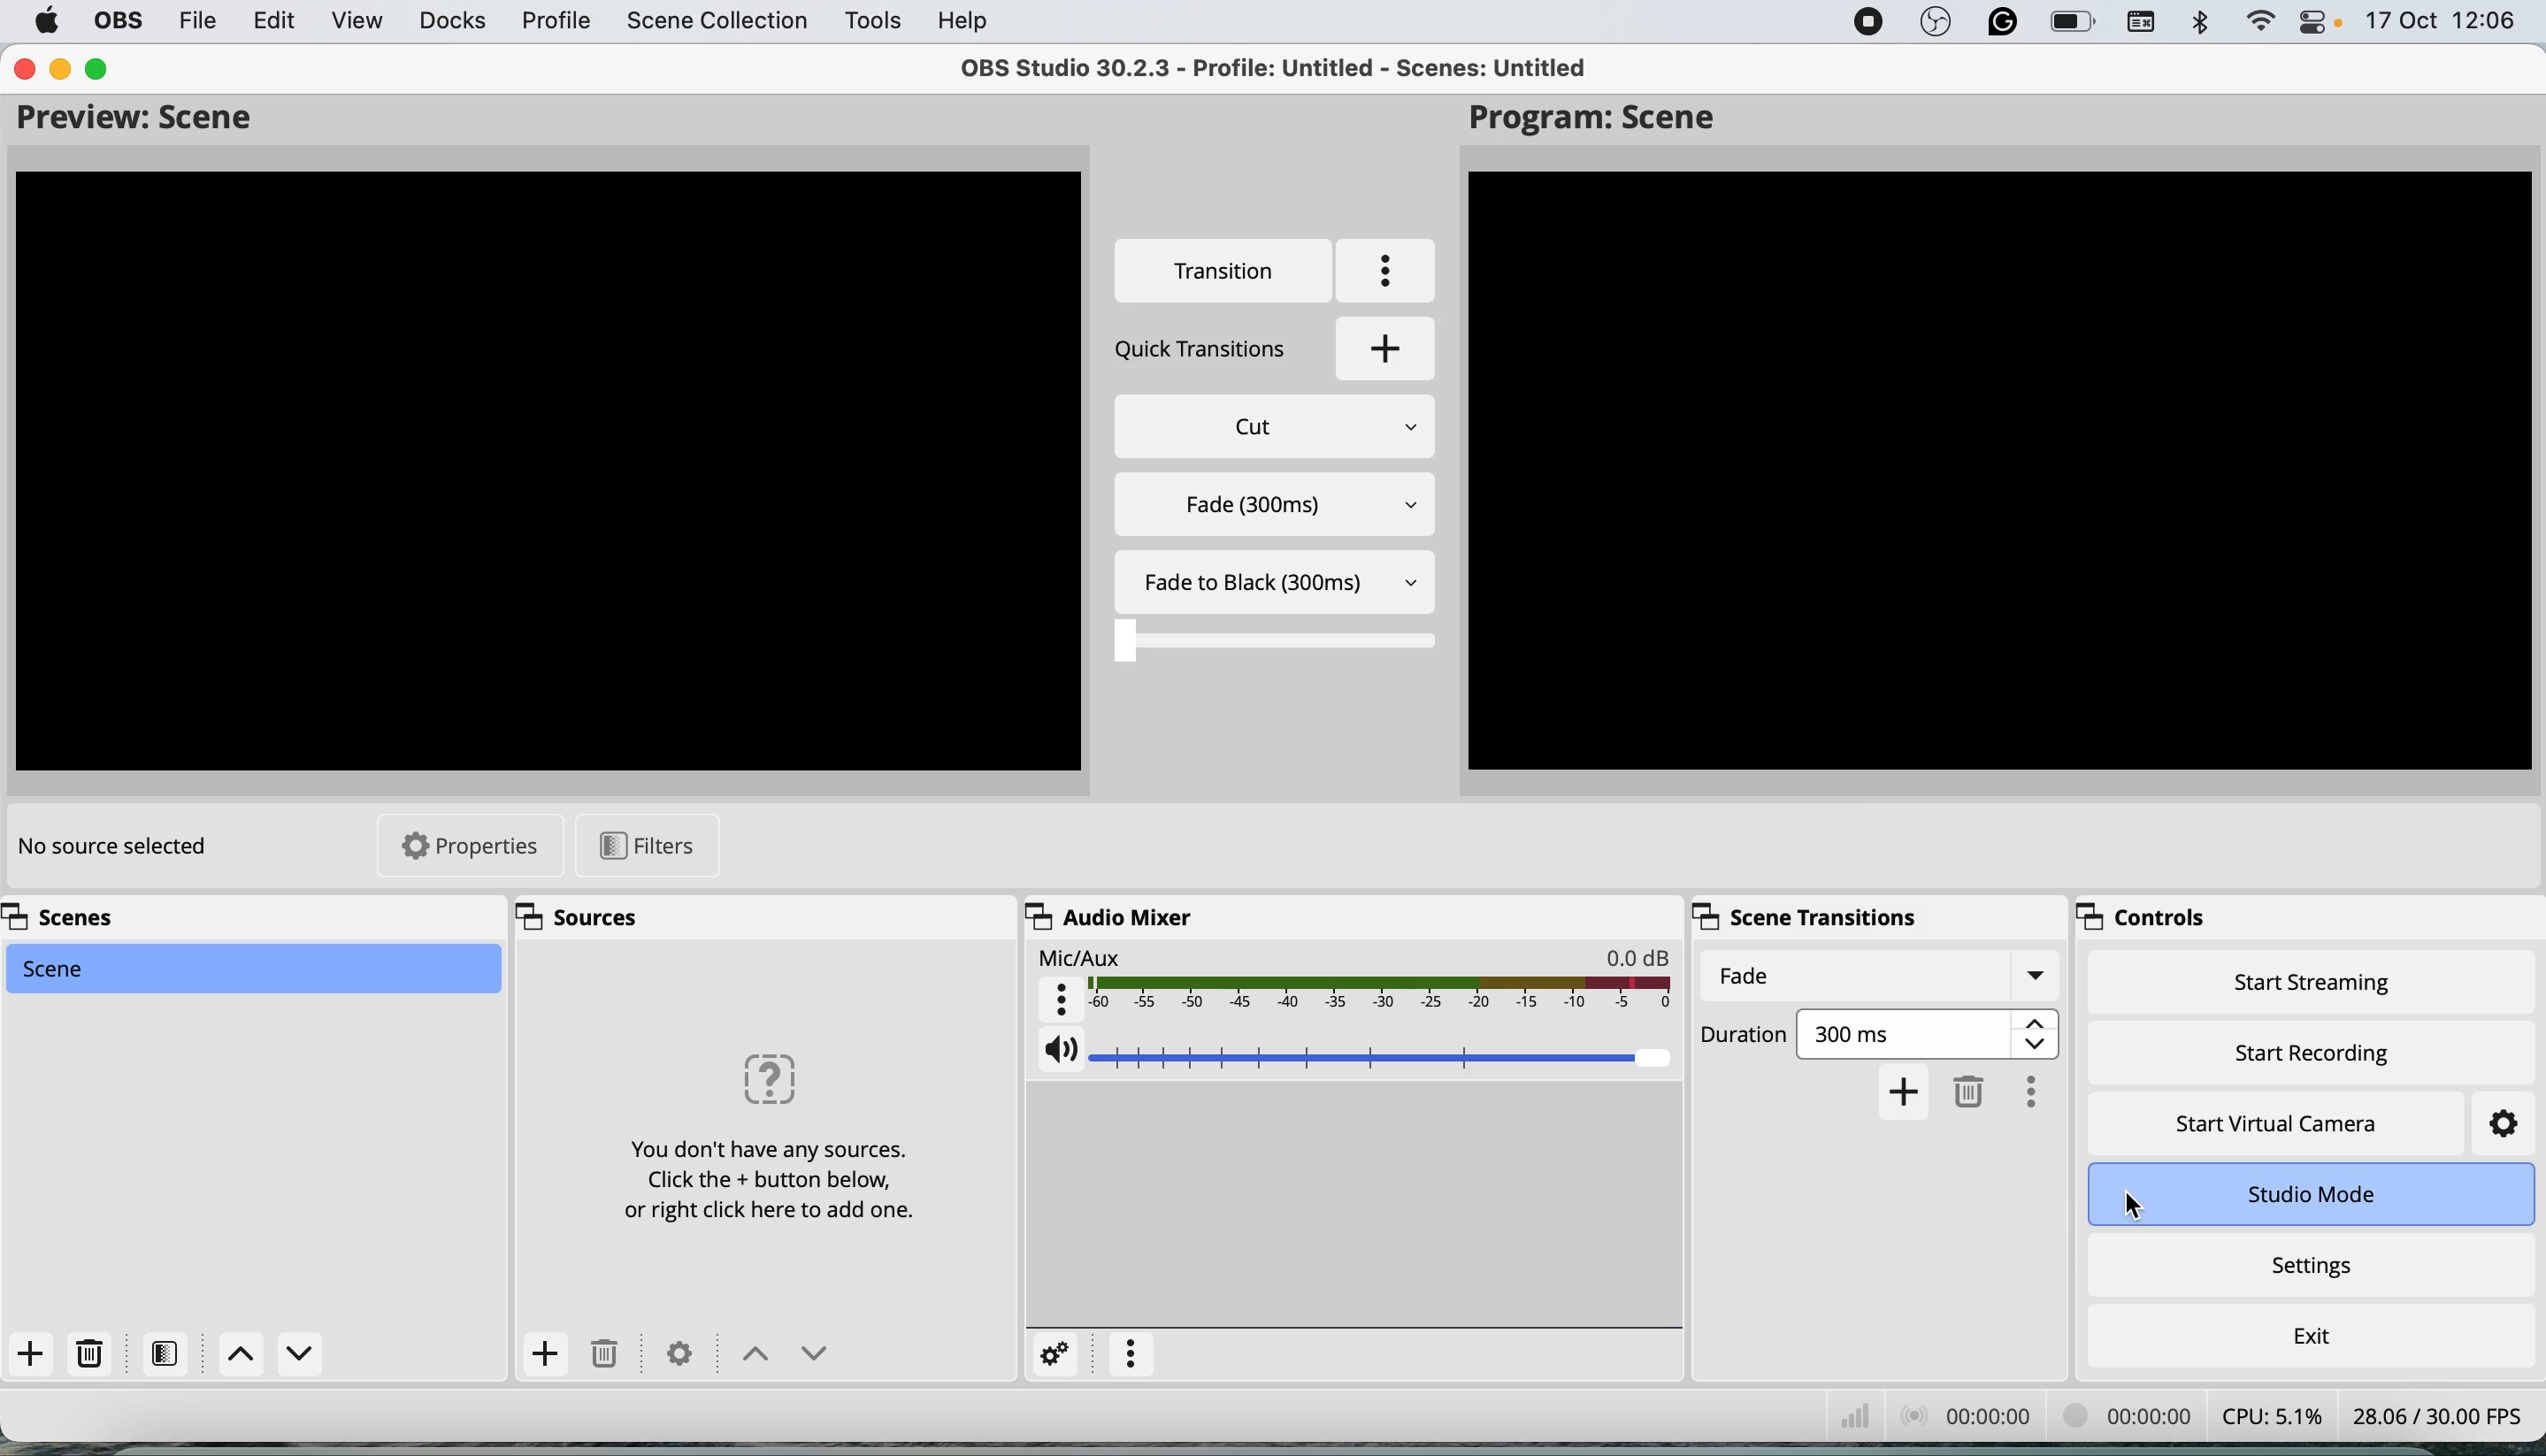 The height and width of the screenshot is (1456, 2546). Describe the element at coordinates (2316, 22) in the screenshot. I see `control center` at that location.